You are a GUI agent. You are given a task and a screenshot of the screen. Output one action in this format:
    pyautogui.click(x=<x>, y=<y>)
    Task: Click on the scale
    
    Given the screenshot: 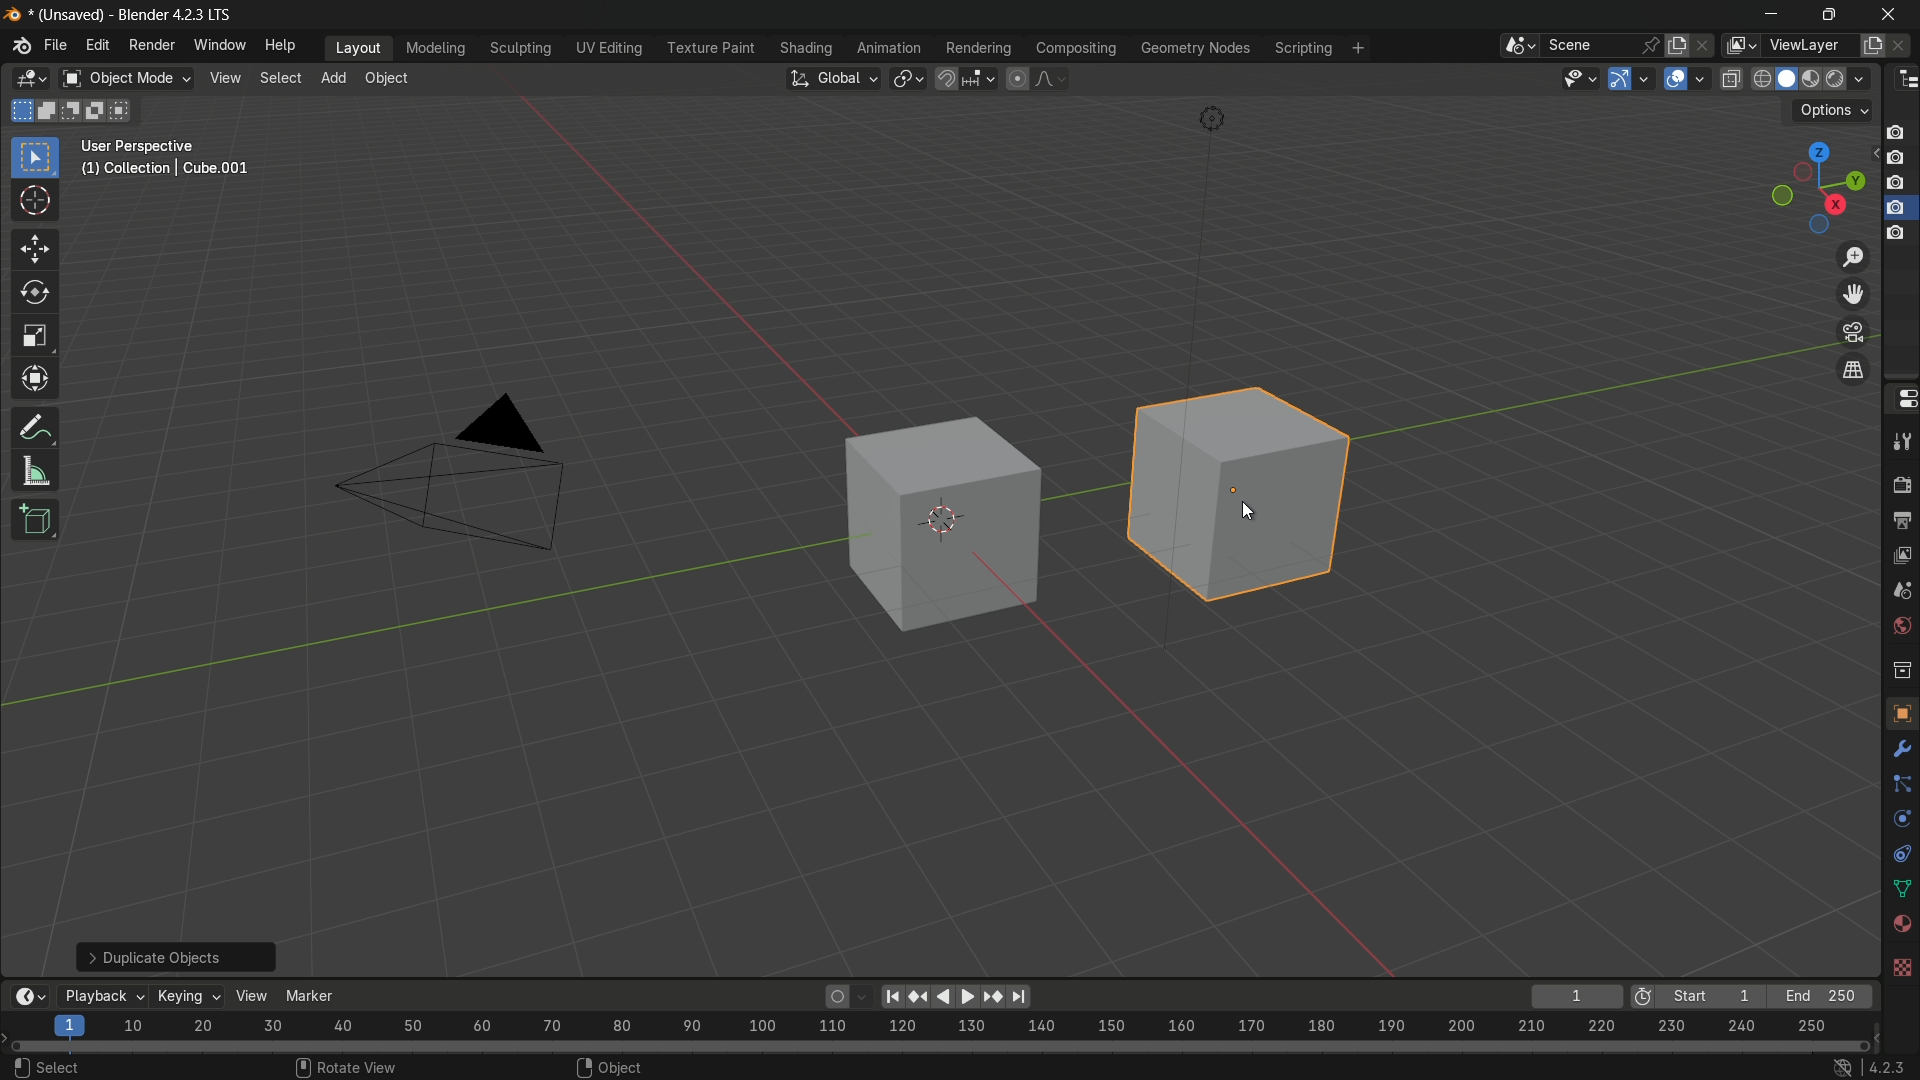 What is the action you would take?
    pyautogui.click(x=36, y=337)
    